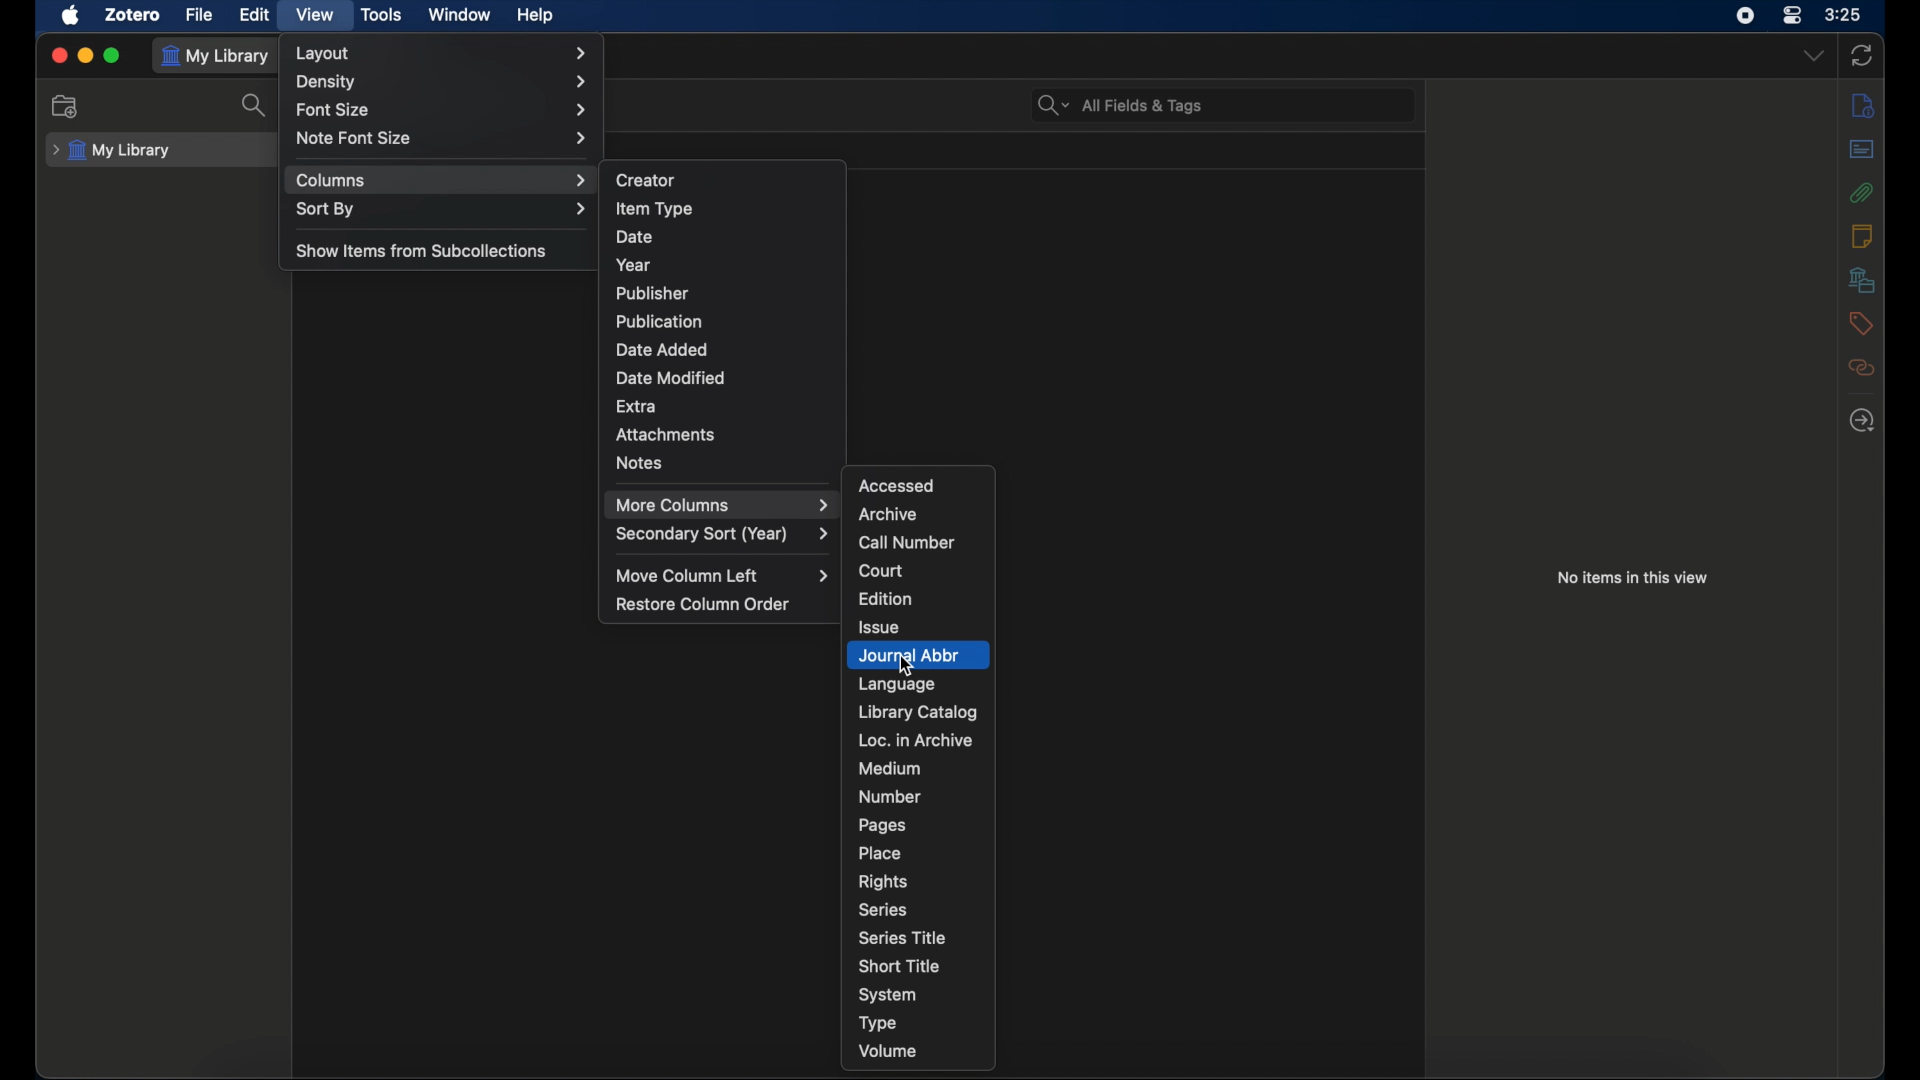  Describe the element at coordinates (888, 1050) in the screenshot. I see `volume` at that location.